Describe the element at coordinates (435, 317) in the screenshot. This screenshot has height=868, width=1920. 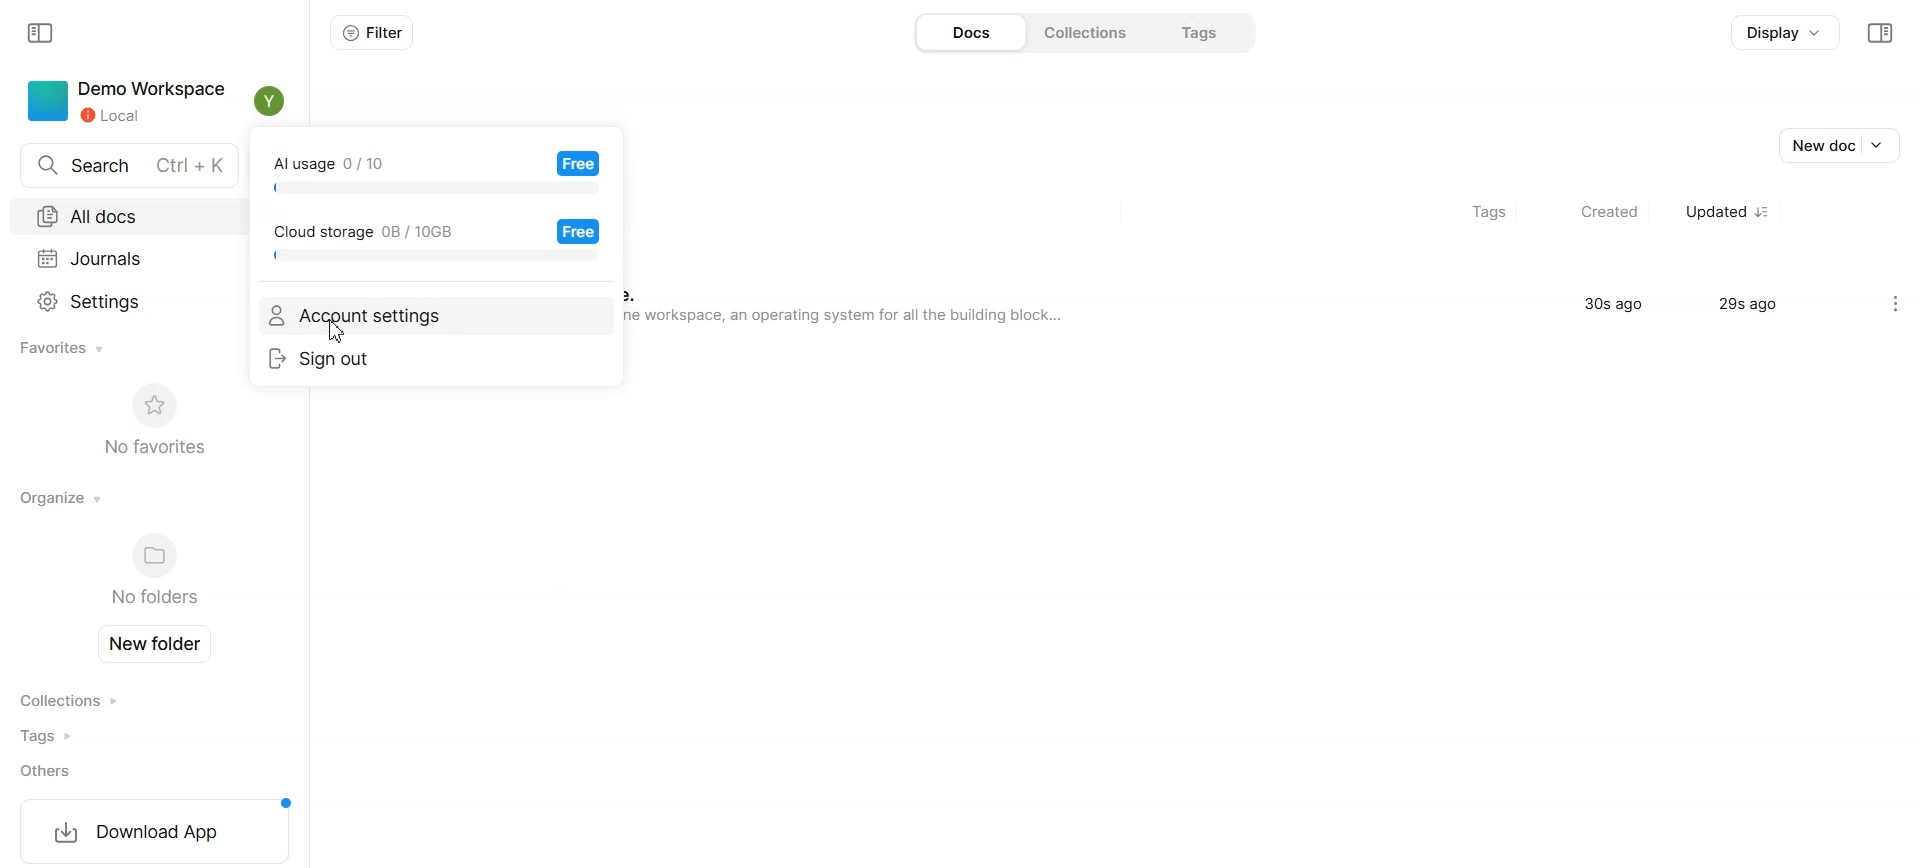
I see `Account settings` at that location.